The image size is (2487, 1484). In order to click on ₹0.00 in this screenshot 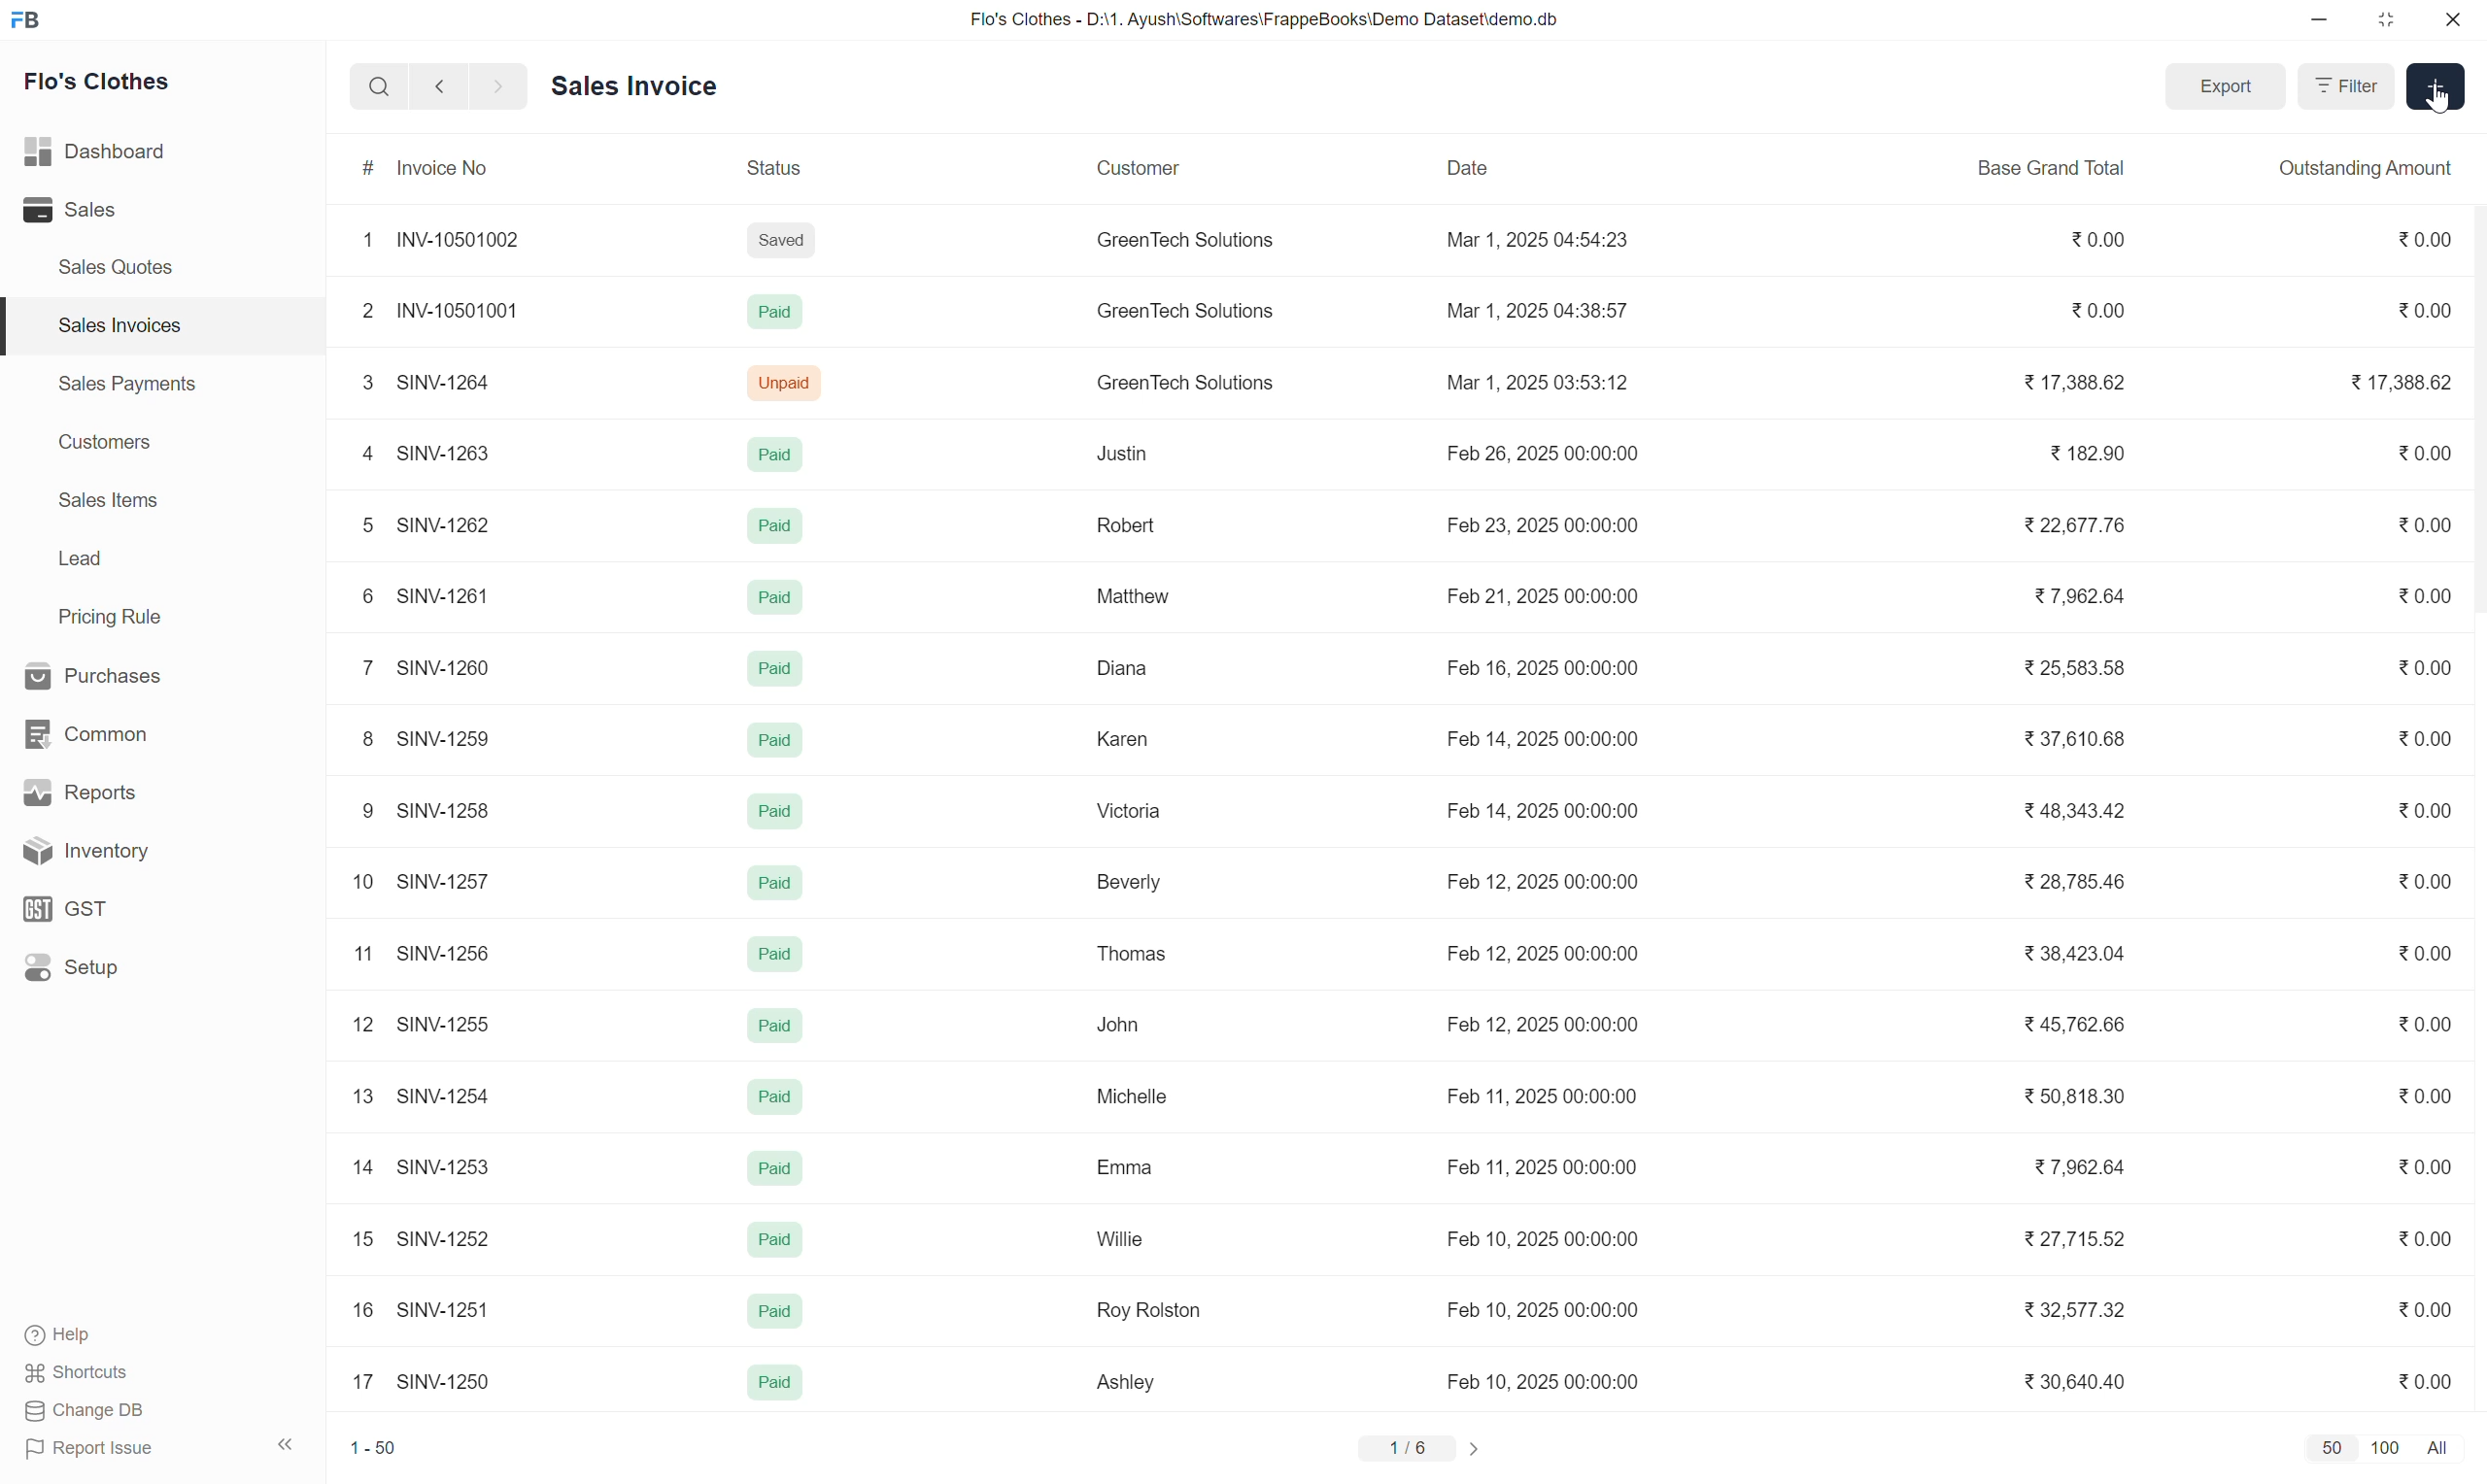, I will do `click(2418, 597)`.